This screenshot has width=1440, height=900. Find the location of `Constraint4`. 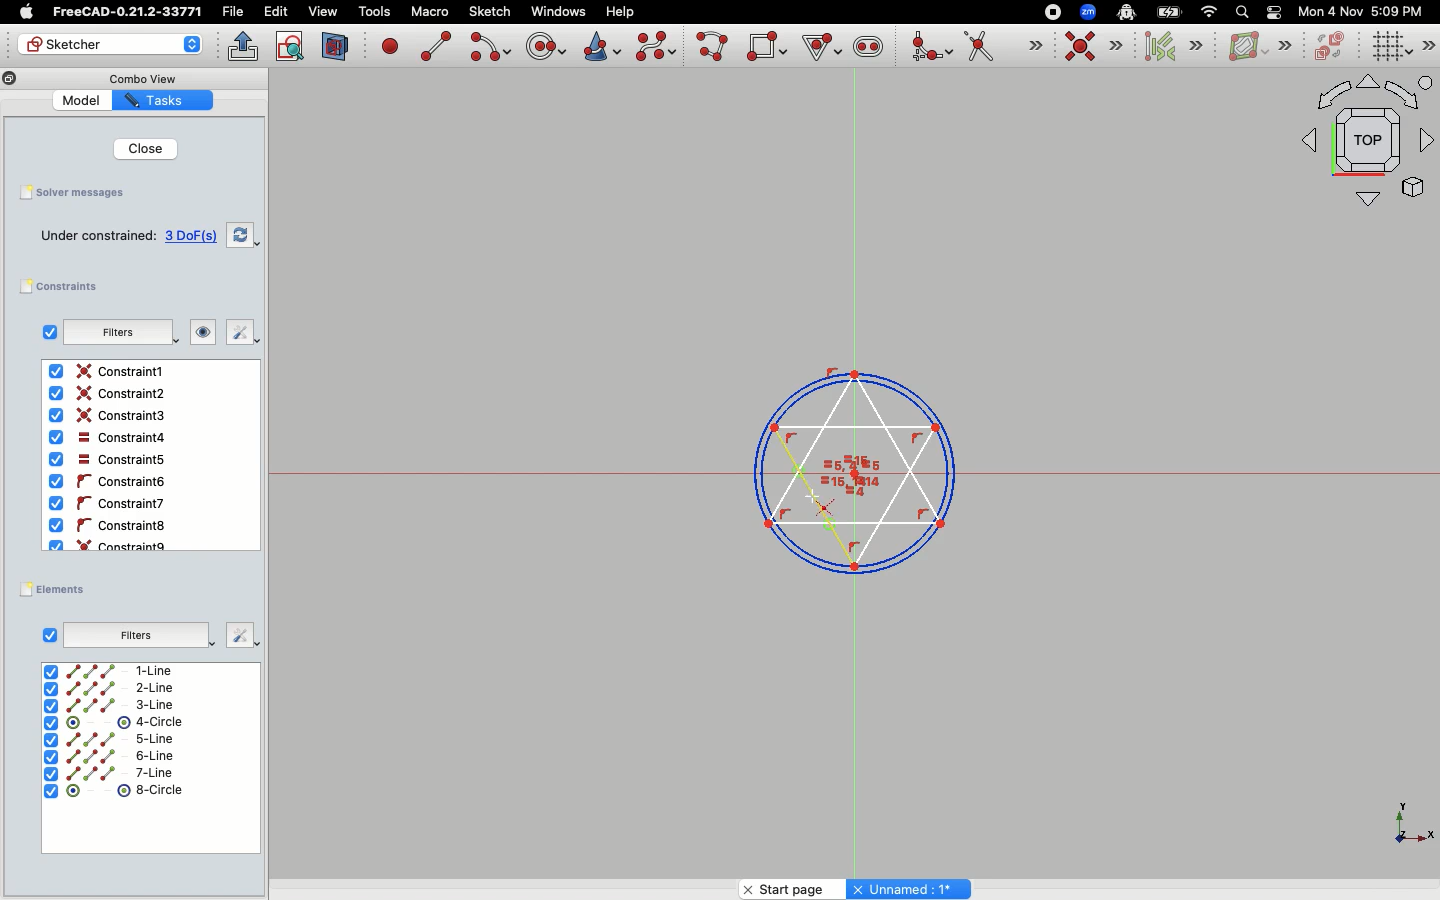

Constraint4 is located at coordinates (105, 438).